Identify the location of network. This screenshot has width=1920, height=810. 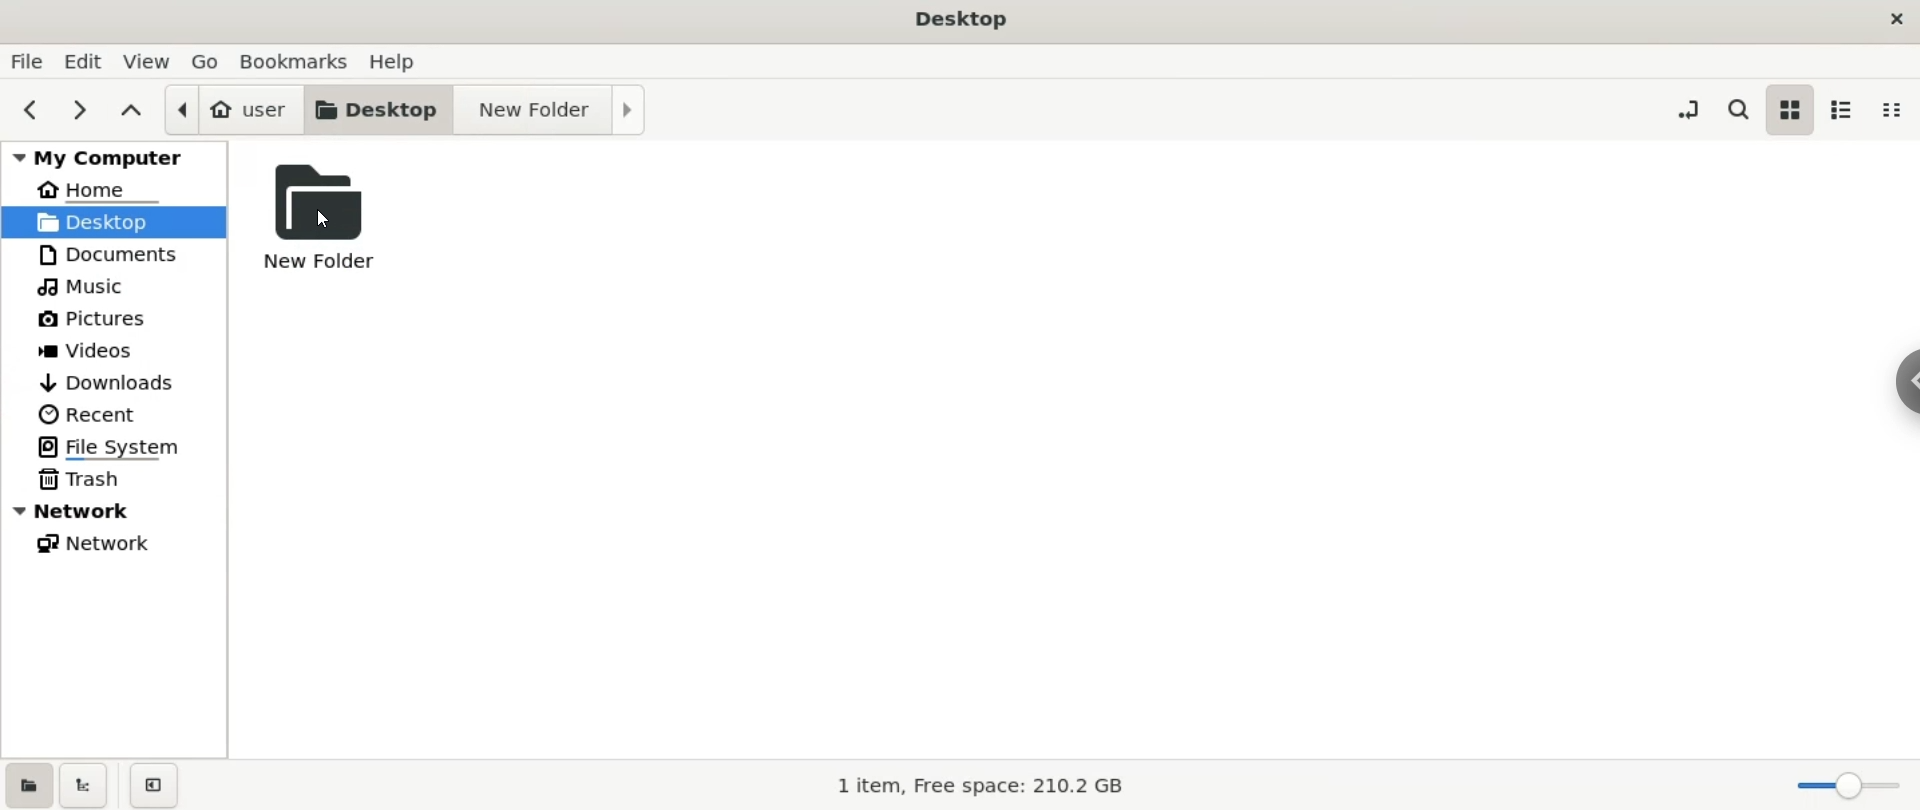
(116, 544).